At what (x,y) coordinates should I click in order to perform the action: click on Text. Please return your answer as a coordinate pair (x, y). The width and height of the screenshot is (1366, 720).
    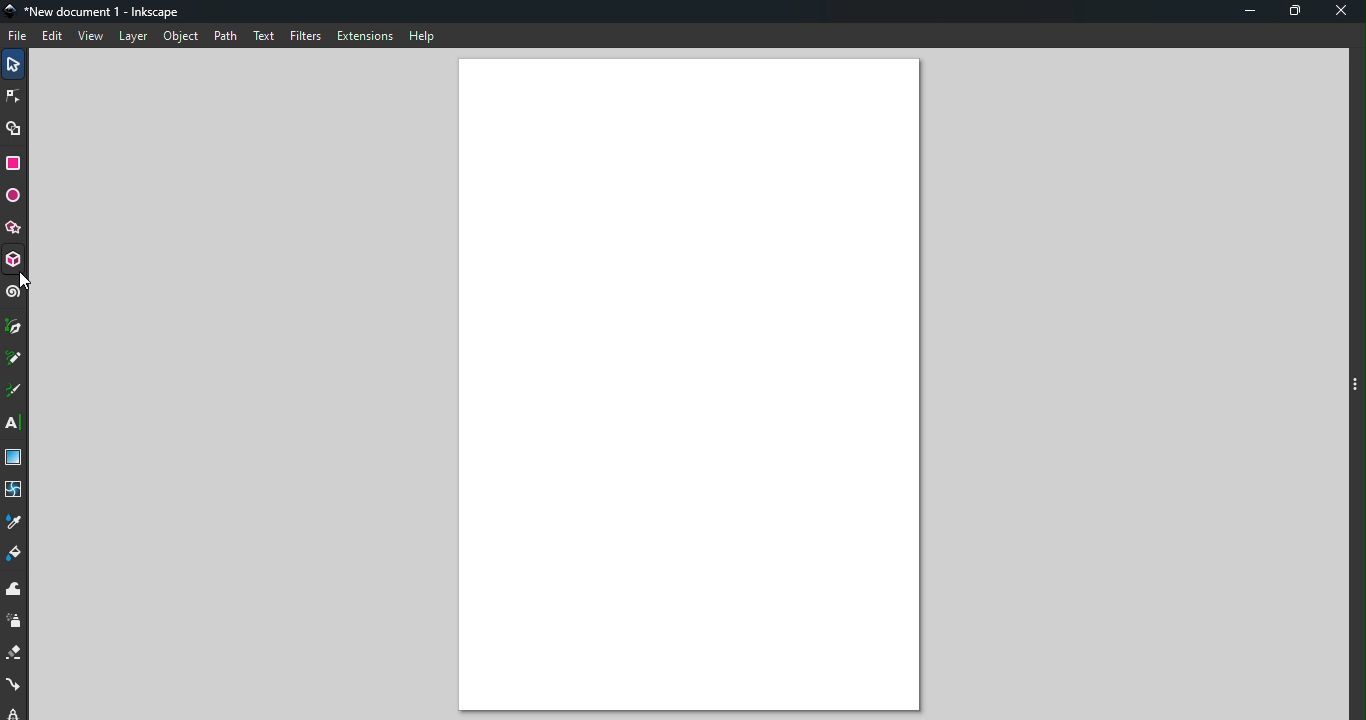
    Looking at the image, I should click on (265, 37).